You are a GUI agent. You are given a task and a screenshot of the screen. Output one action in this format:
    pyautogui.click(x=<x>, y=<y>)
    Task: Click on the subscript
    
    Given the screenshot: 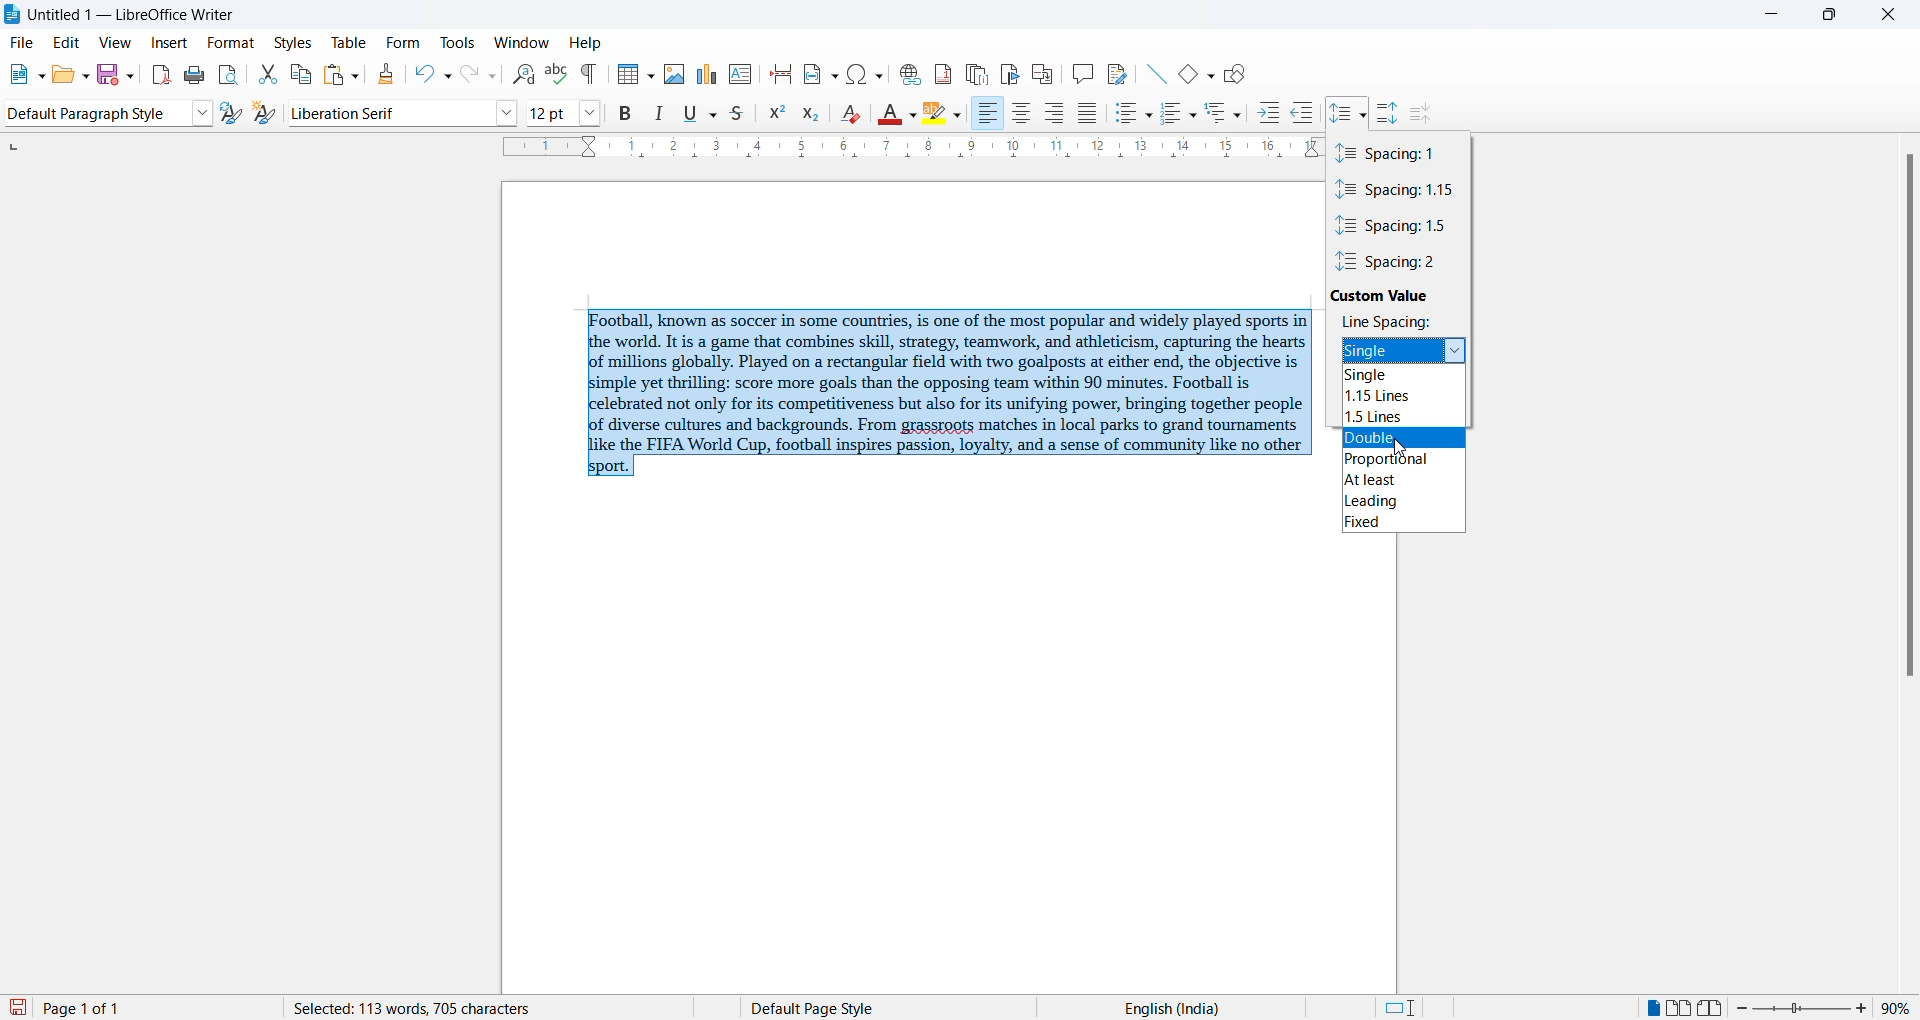 What is the action you would take?
    pyautogui.click(x=809, y=114)
    